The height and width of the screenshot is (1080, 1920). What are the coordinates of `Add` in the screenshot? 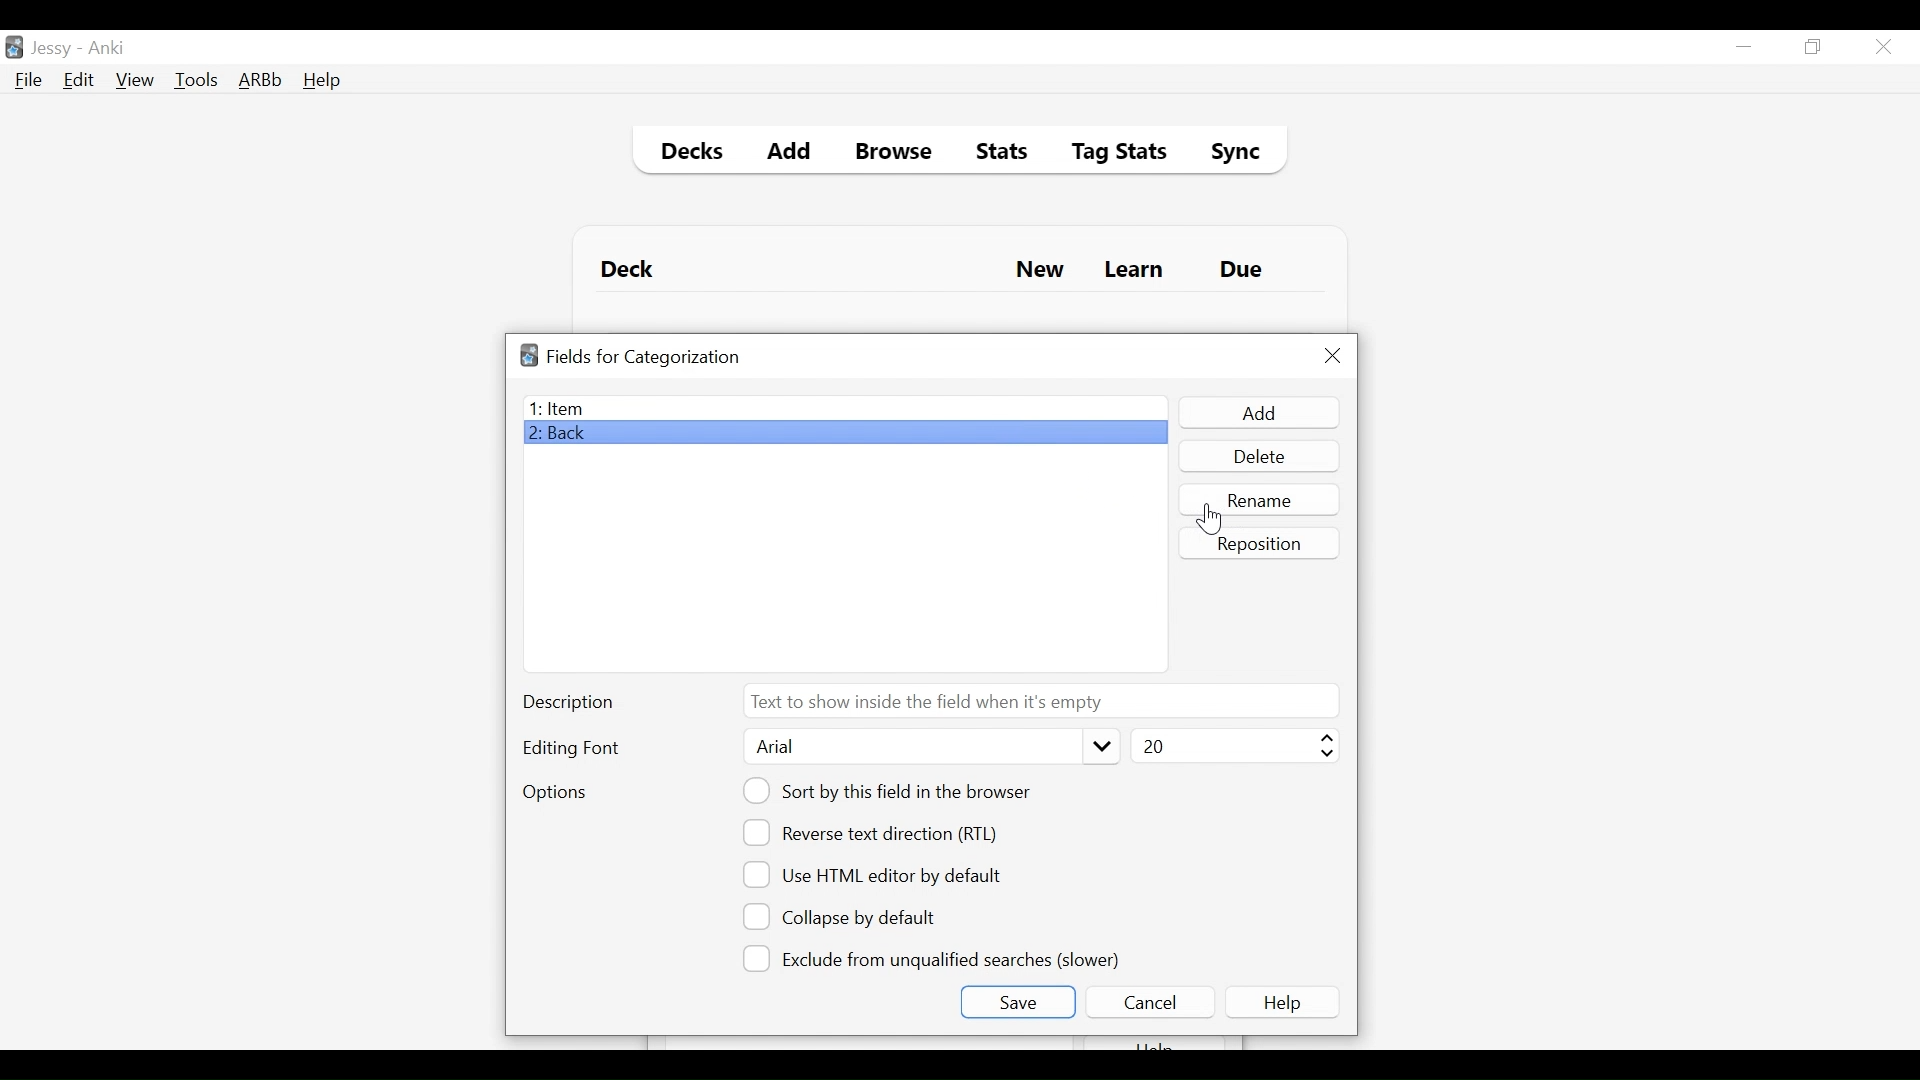 It's located at (1257, 413).